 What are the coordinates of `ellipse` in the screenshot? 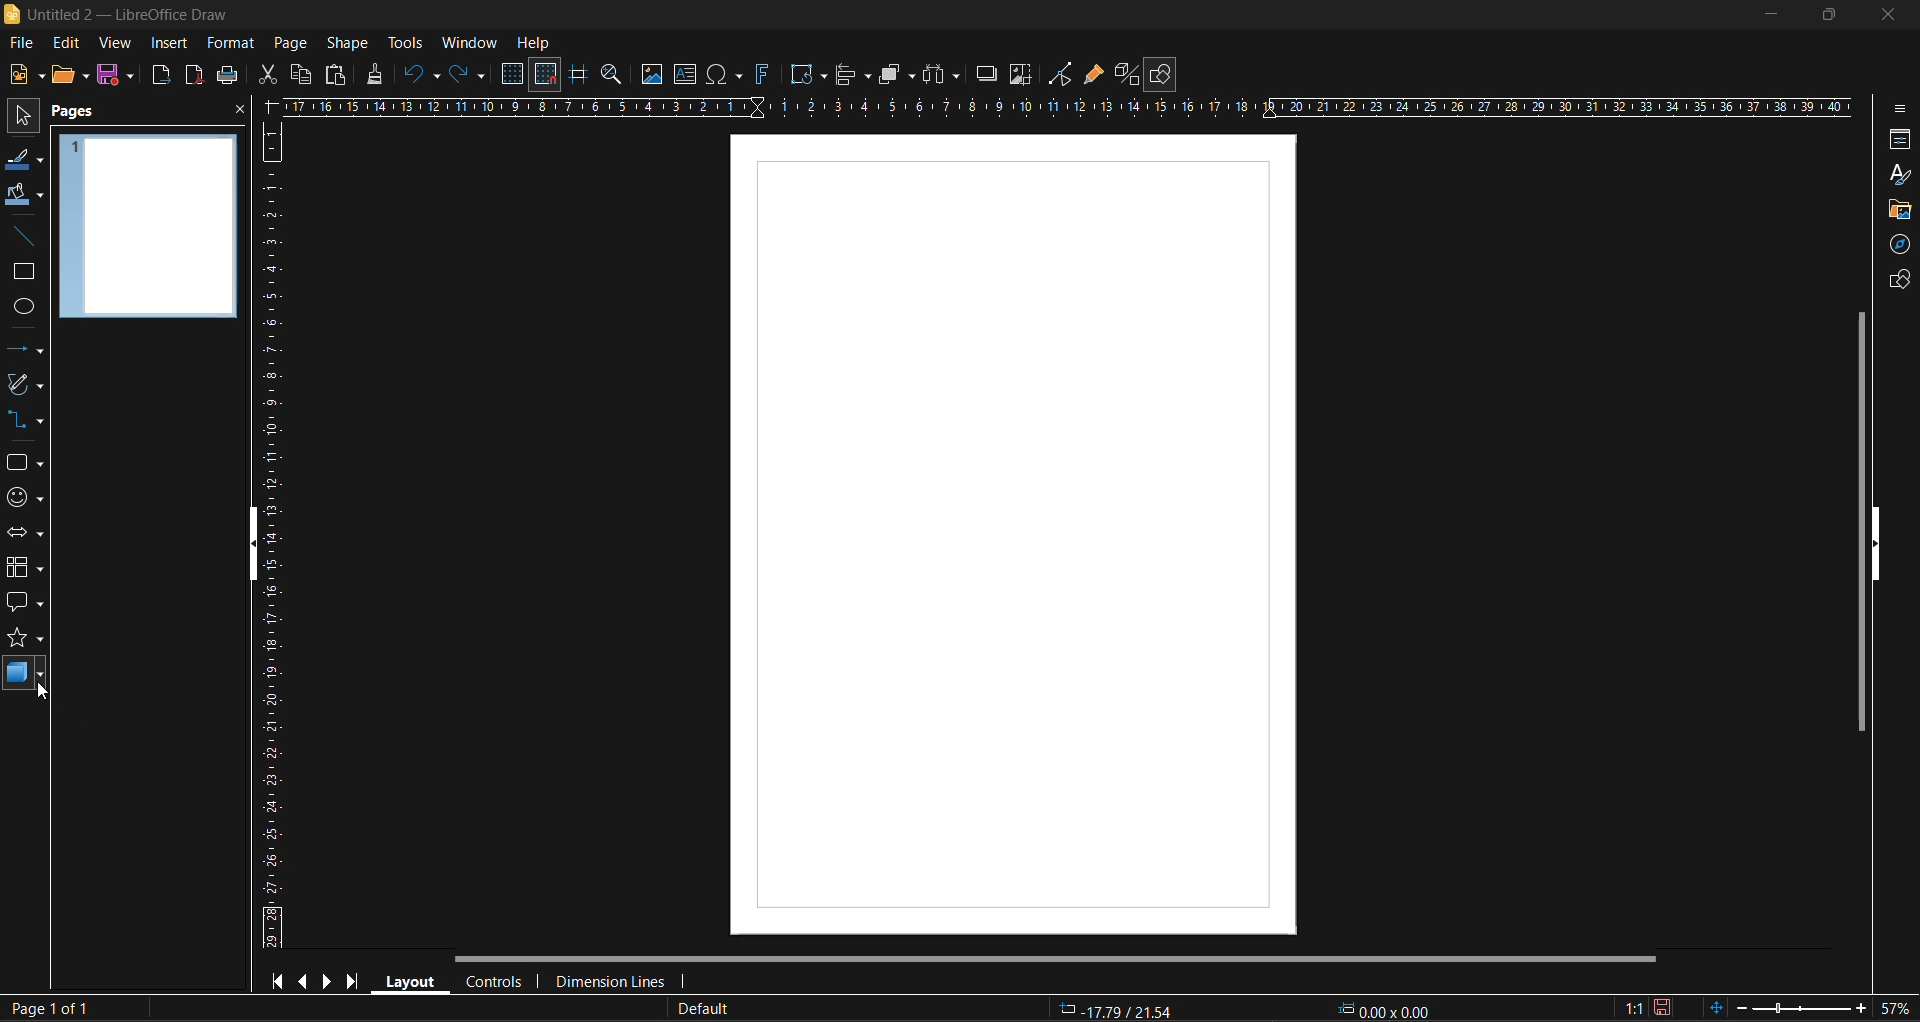 It's located at (24, 308).